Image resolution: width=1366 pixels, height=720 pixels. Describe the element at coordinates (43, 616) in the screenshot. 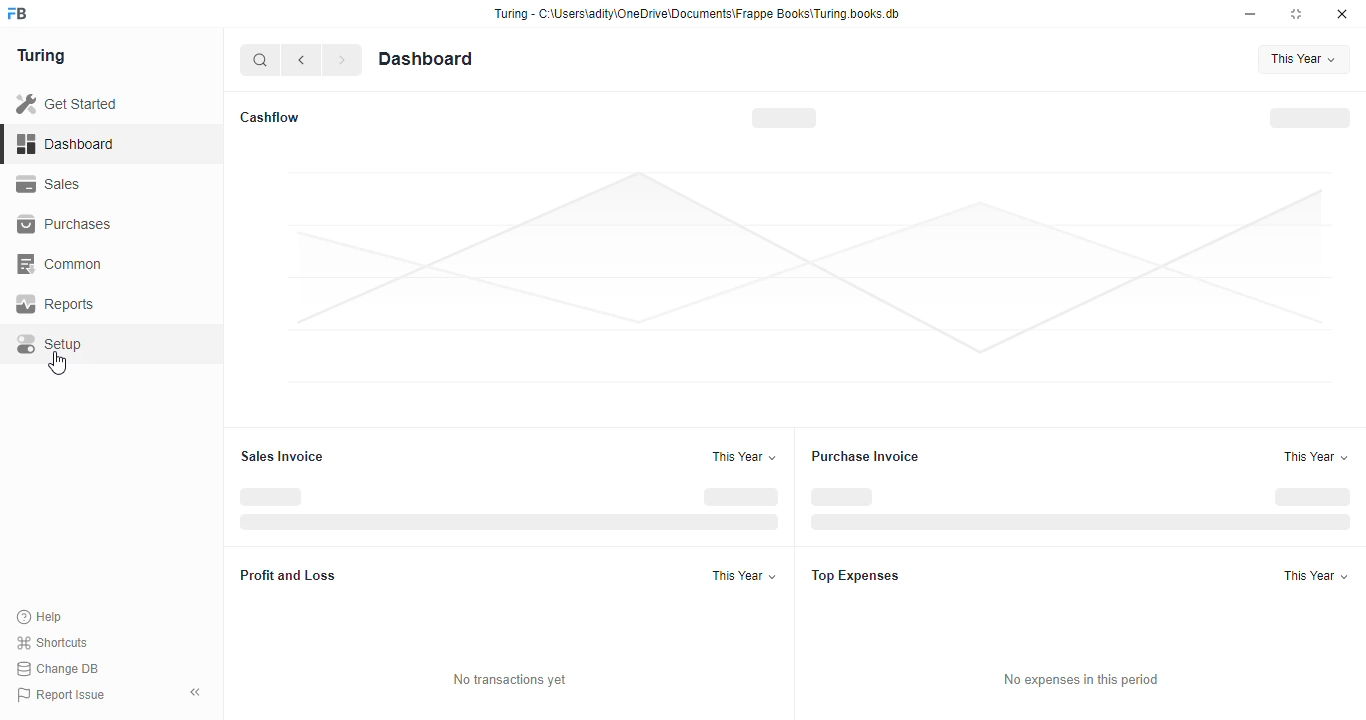

I see `Help` at that location.